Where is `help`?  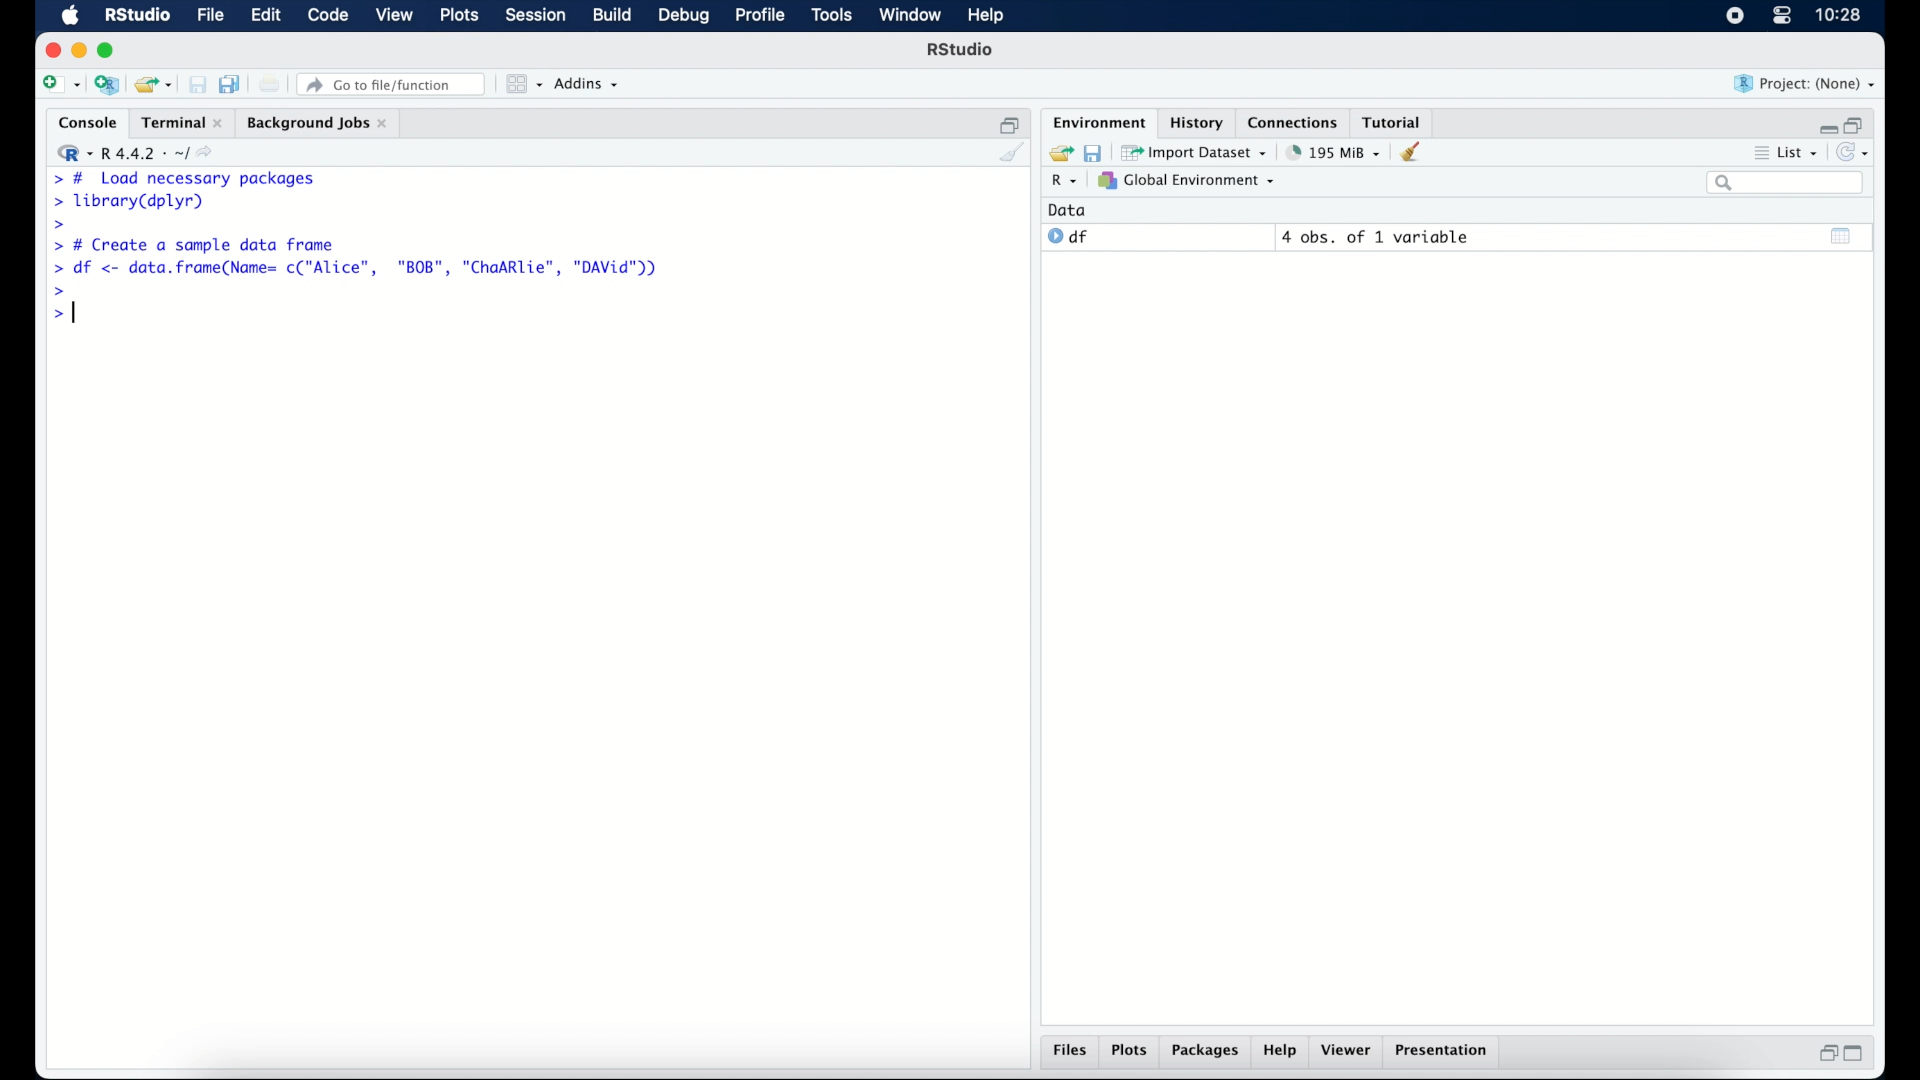
help is located at coordinates (1280, 1053).